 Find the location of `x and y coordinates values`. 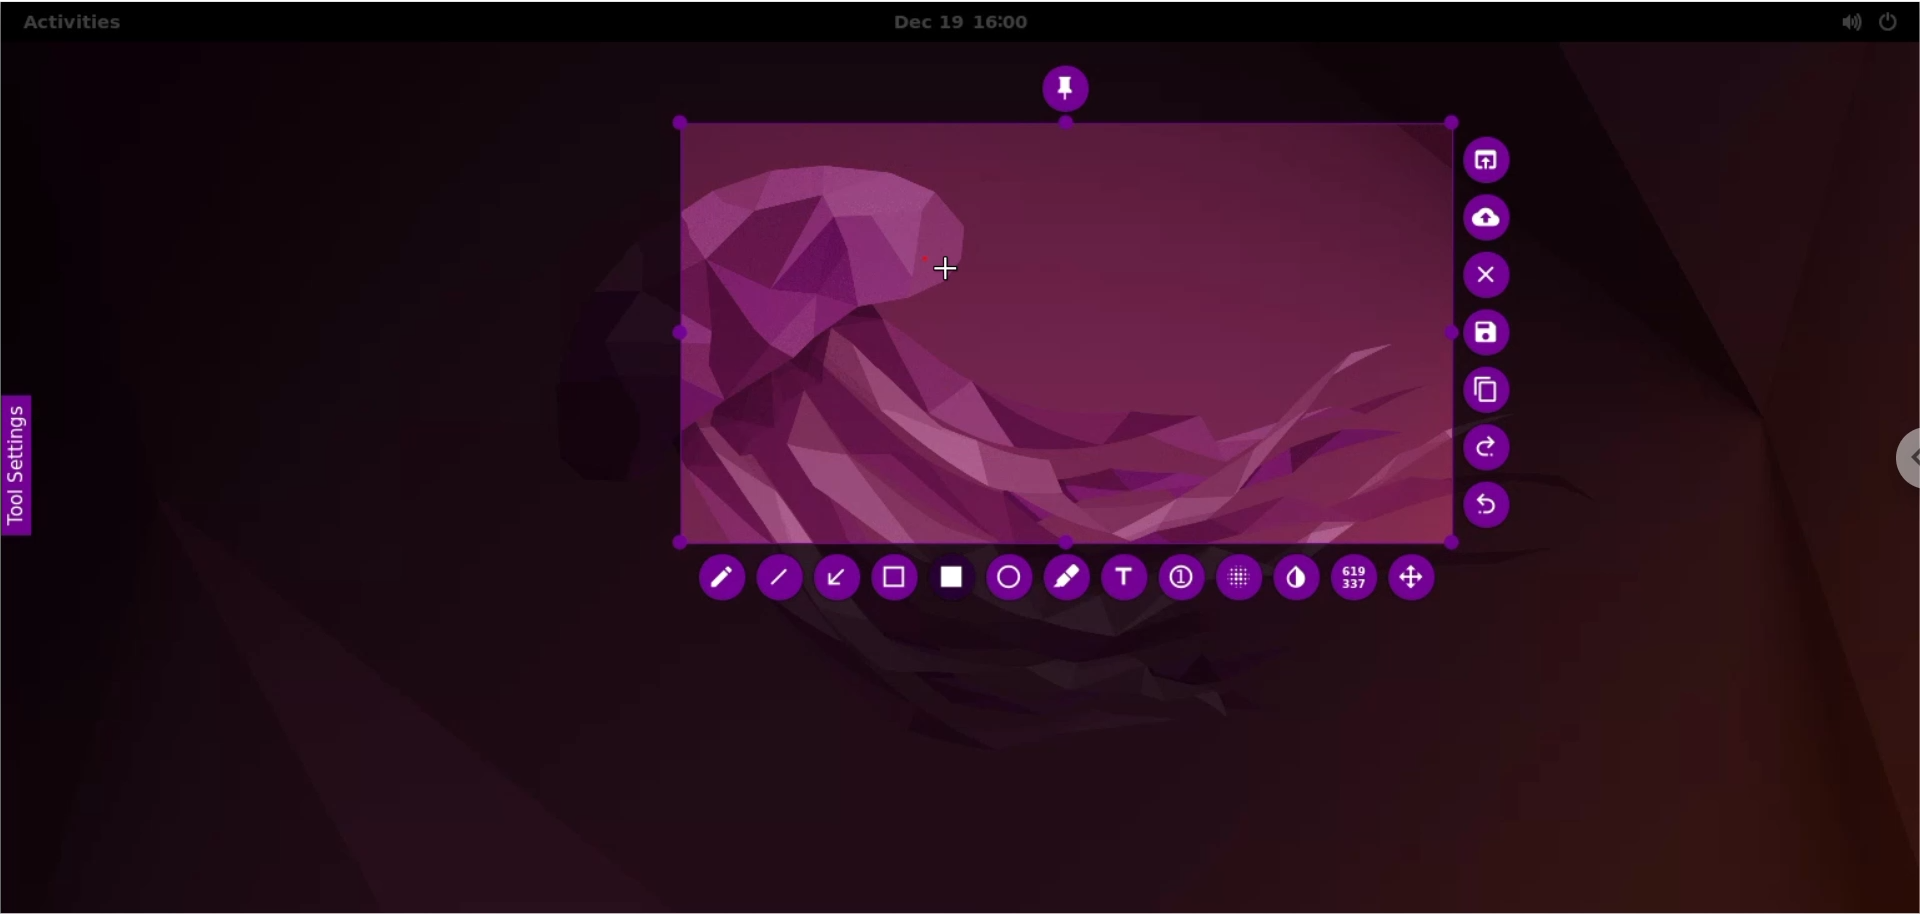

x and y coordinates values is located at coordinates (1354, 581).